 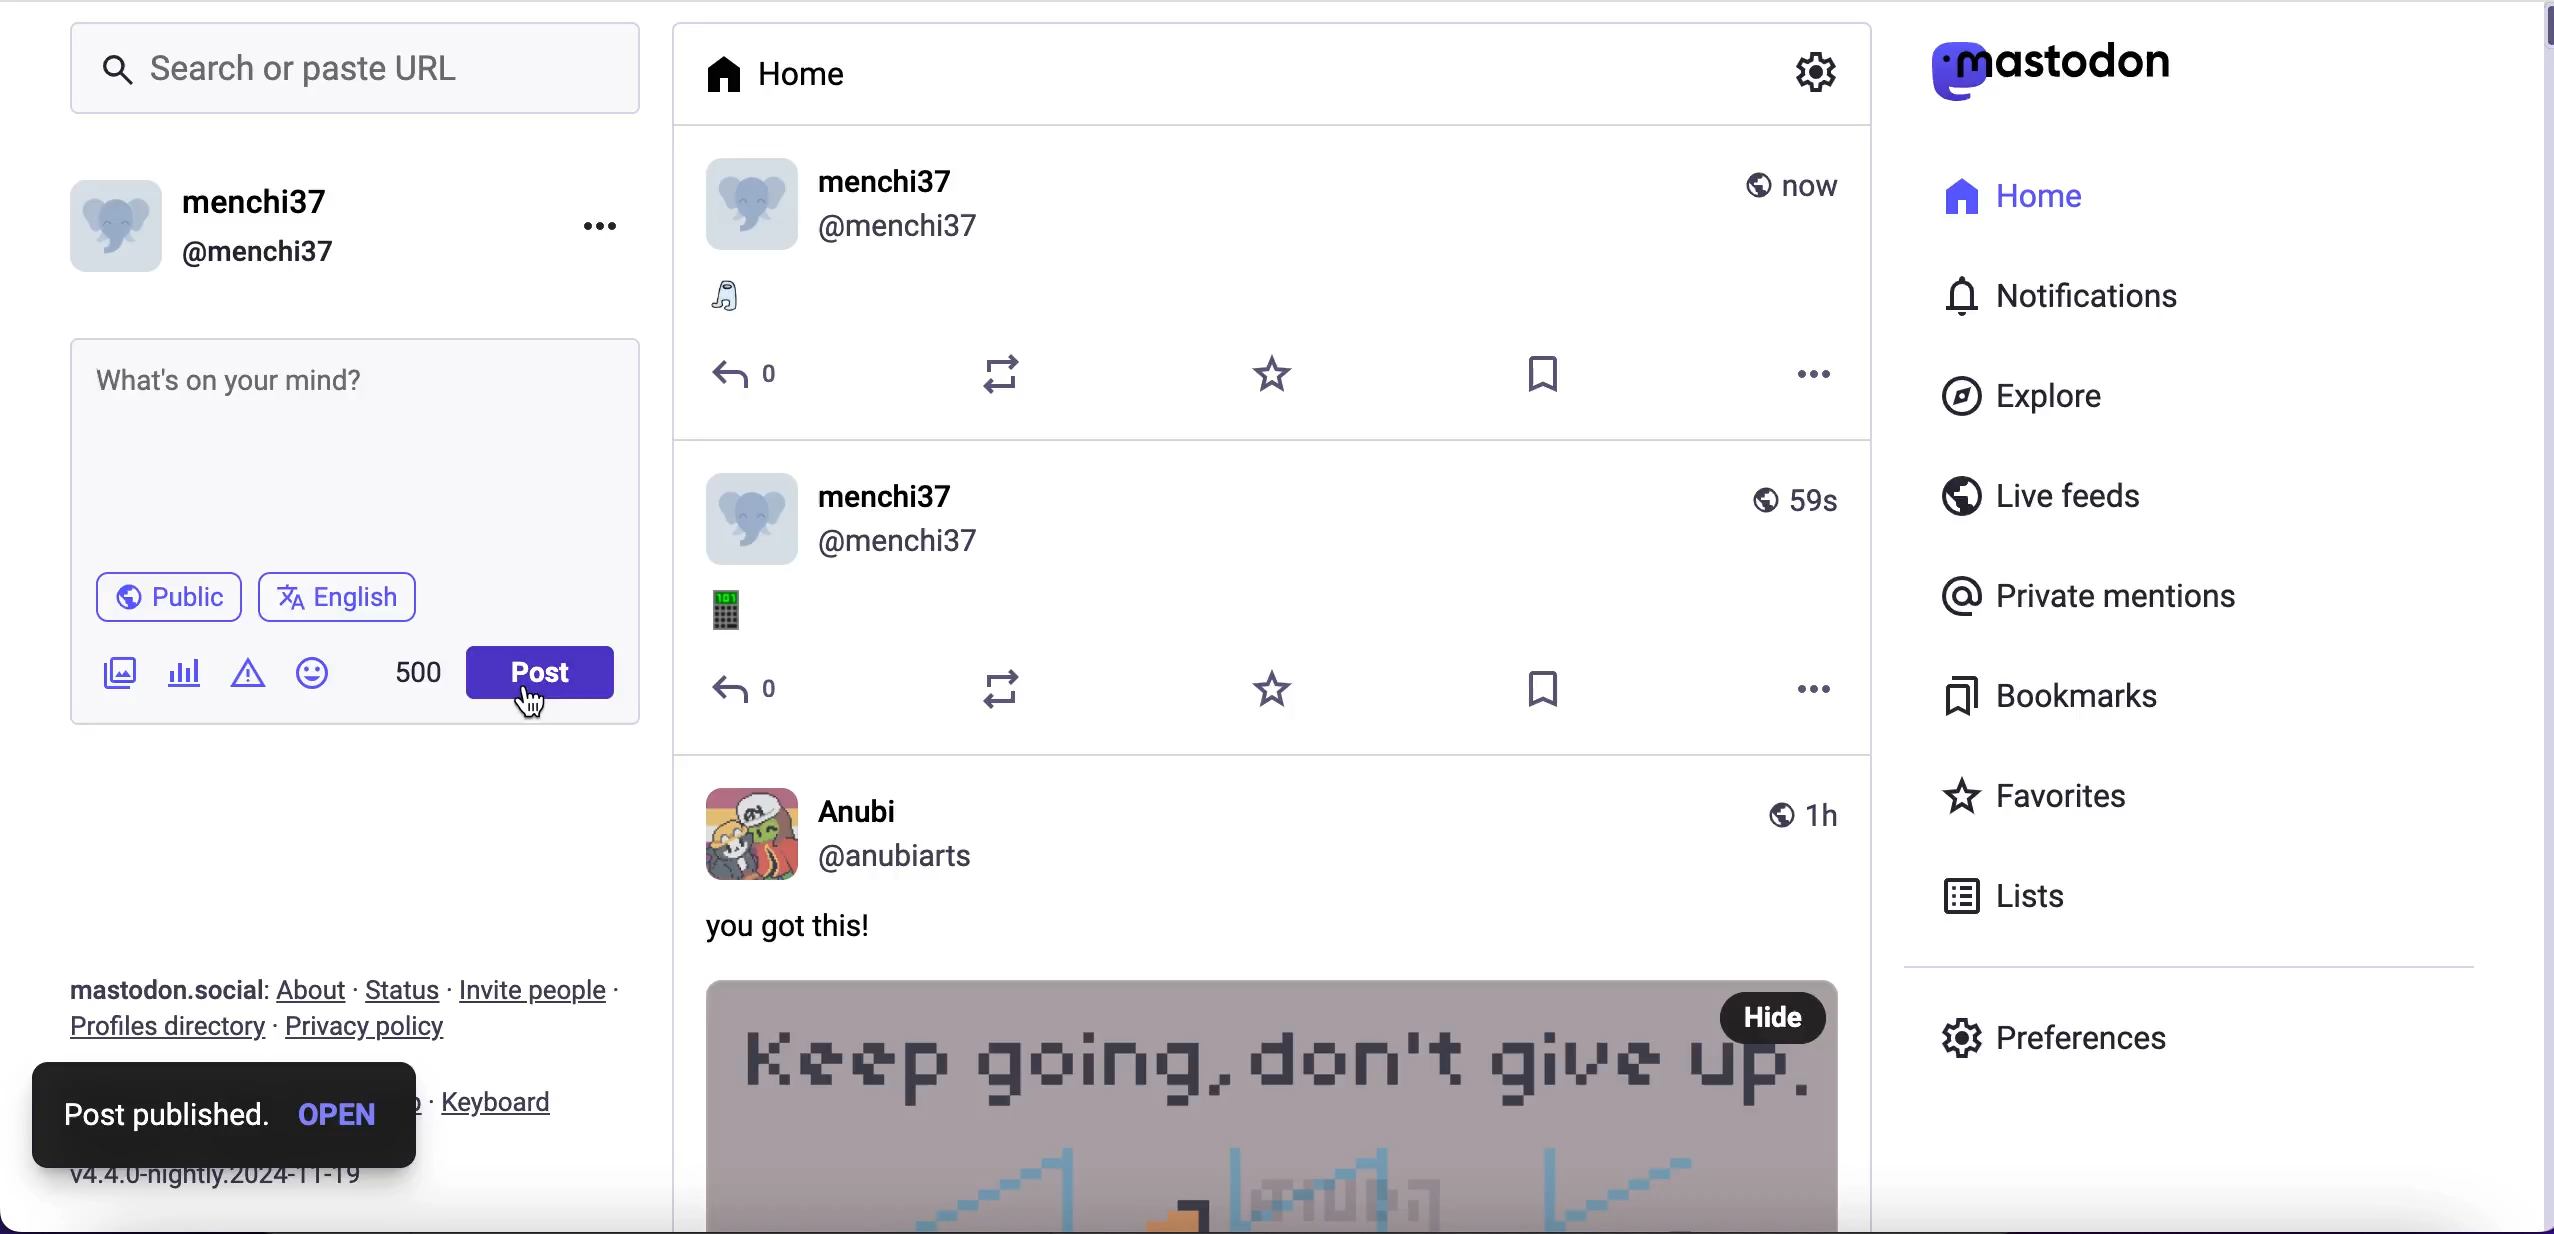 What do you see at coordinates (214, 231) in the screenshot?
I see `menchi37 @menchi37` at bounding box center [214, 231].